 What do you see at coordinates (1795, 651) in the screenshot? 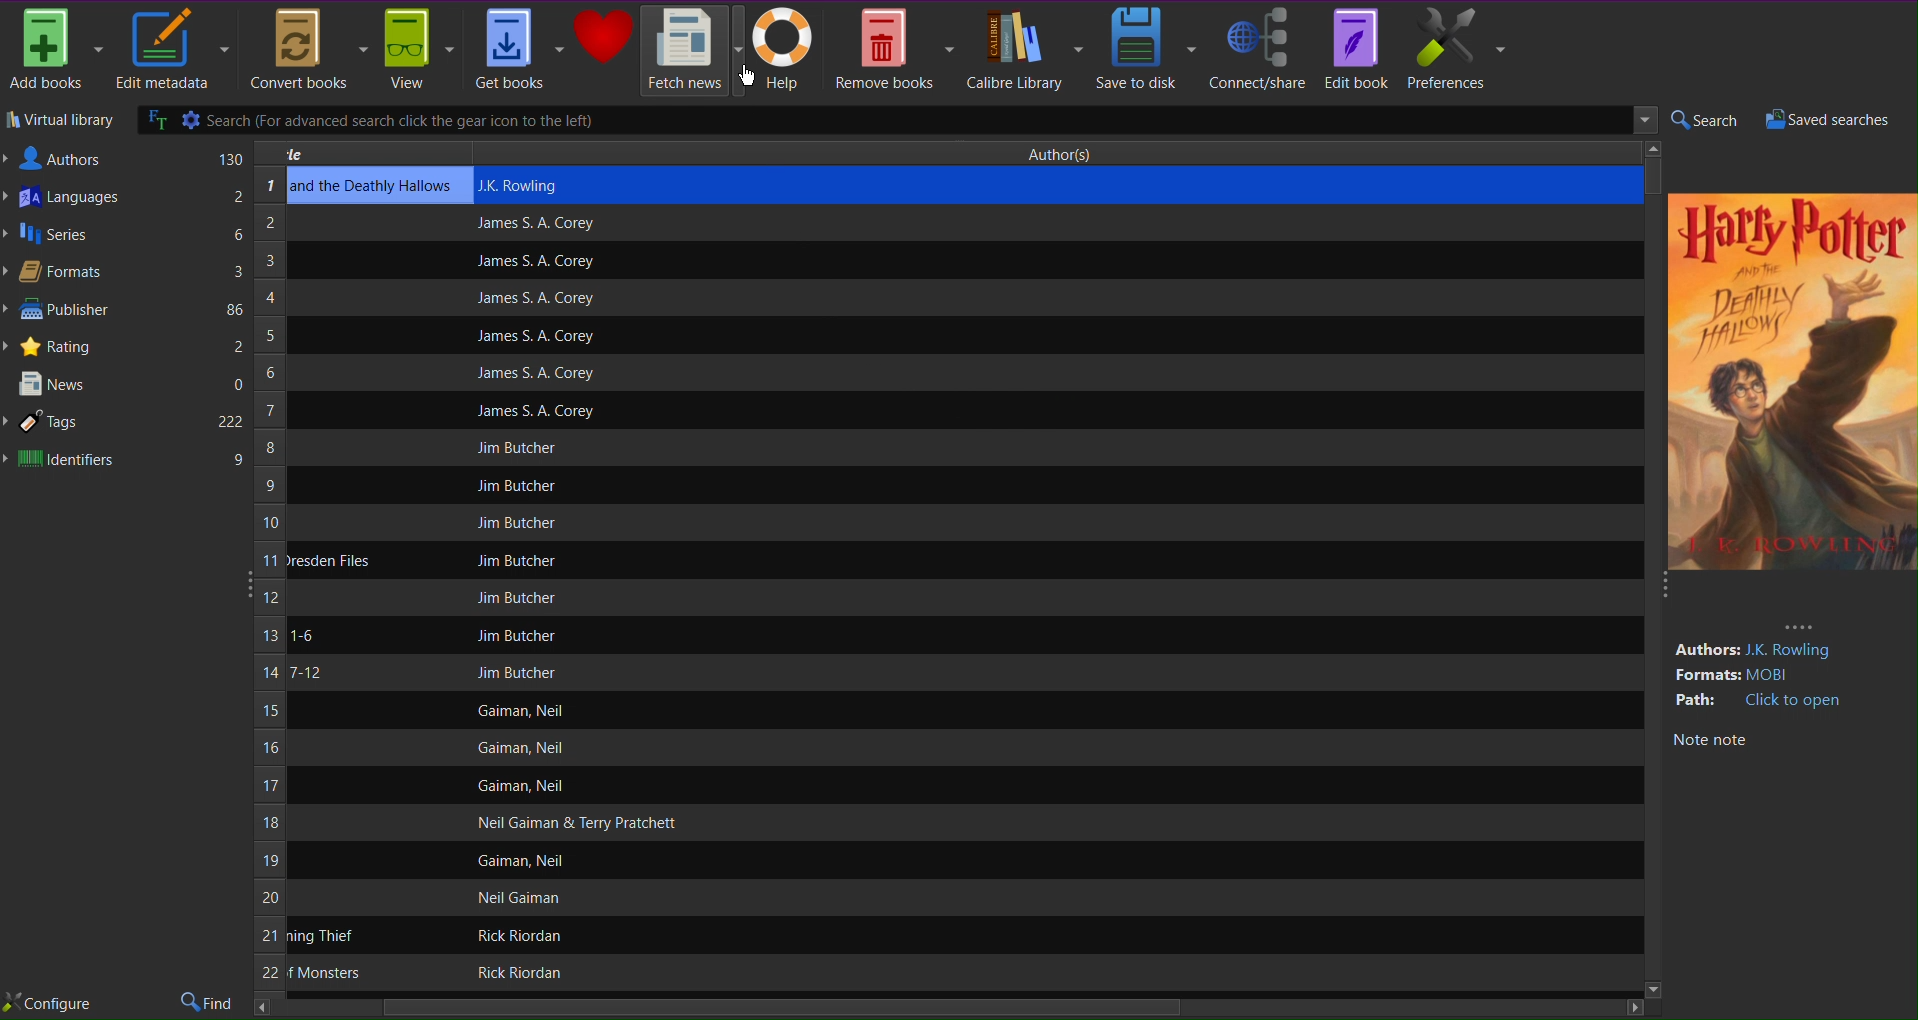
I see `JK. Rowling` at bounding box center [1795, 651].